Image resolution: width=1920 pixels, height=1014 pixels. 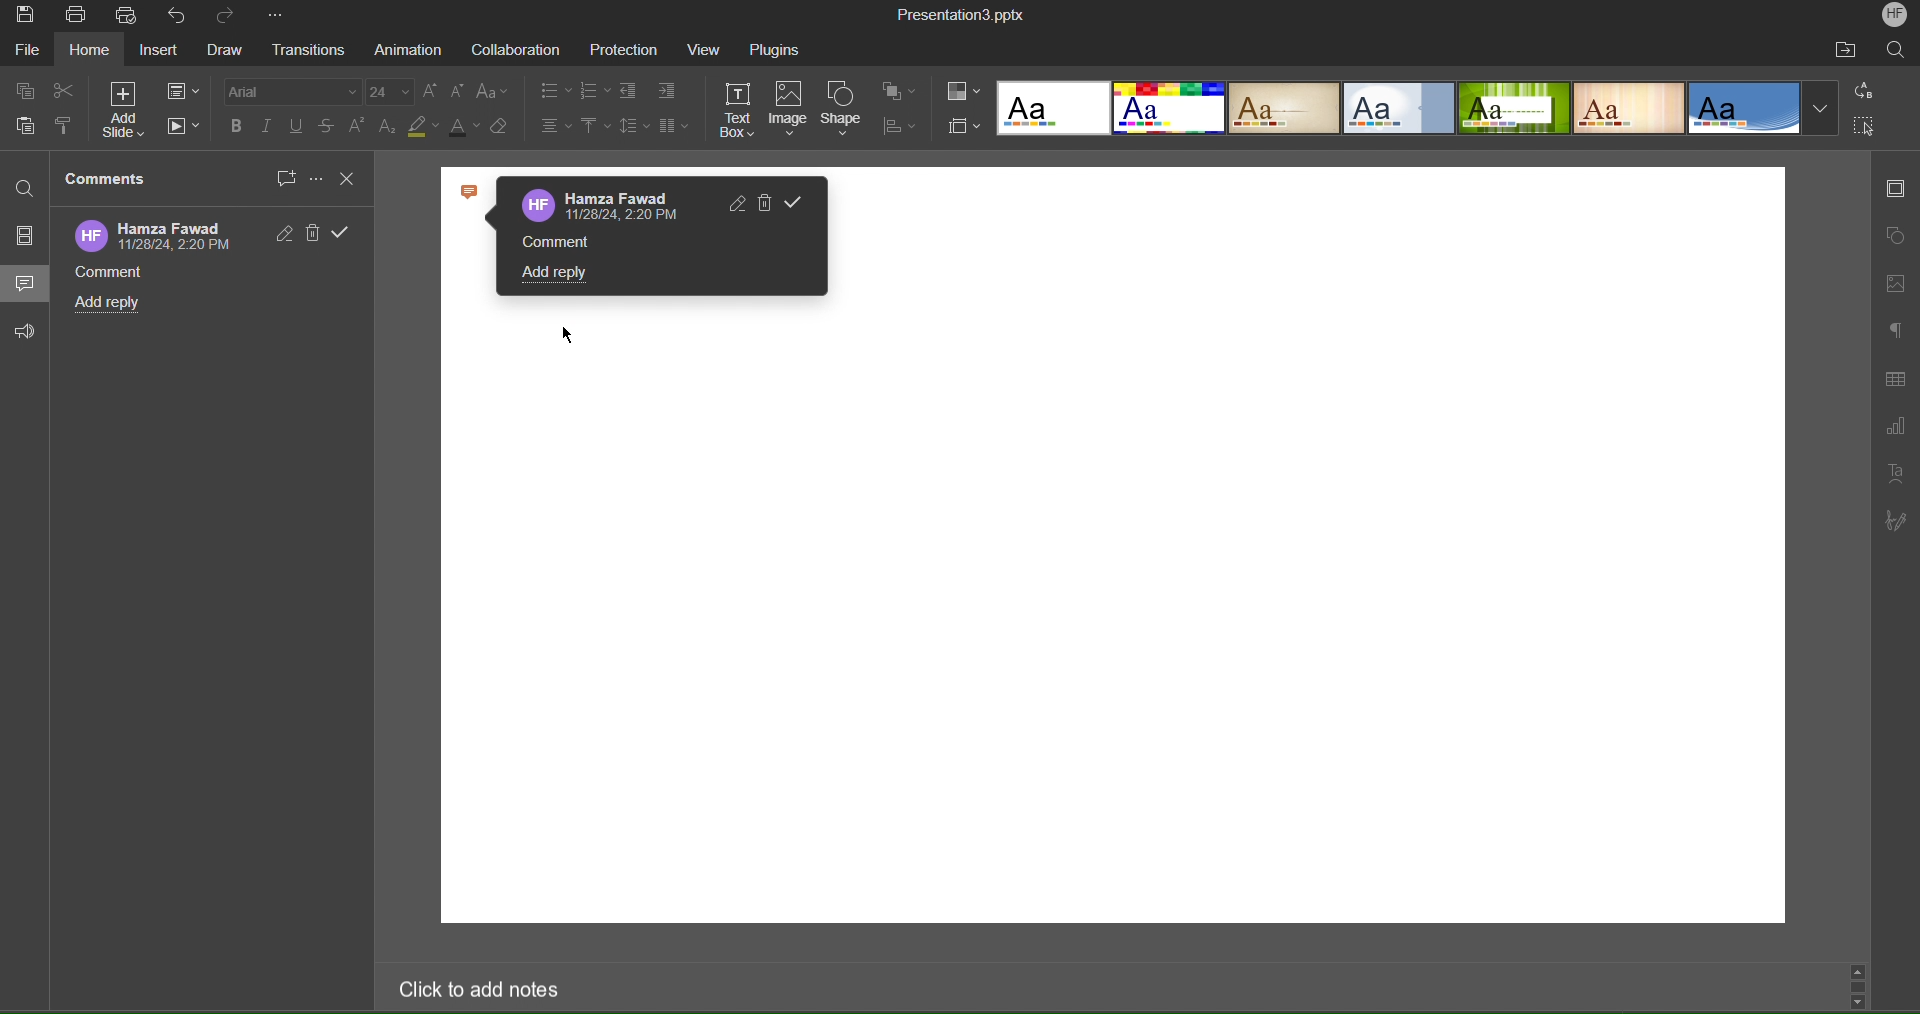 What do you see at coordinates (795, 201) in the screenshot?
I see `Validate` at bounding box center [795, 201].